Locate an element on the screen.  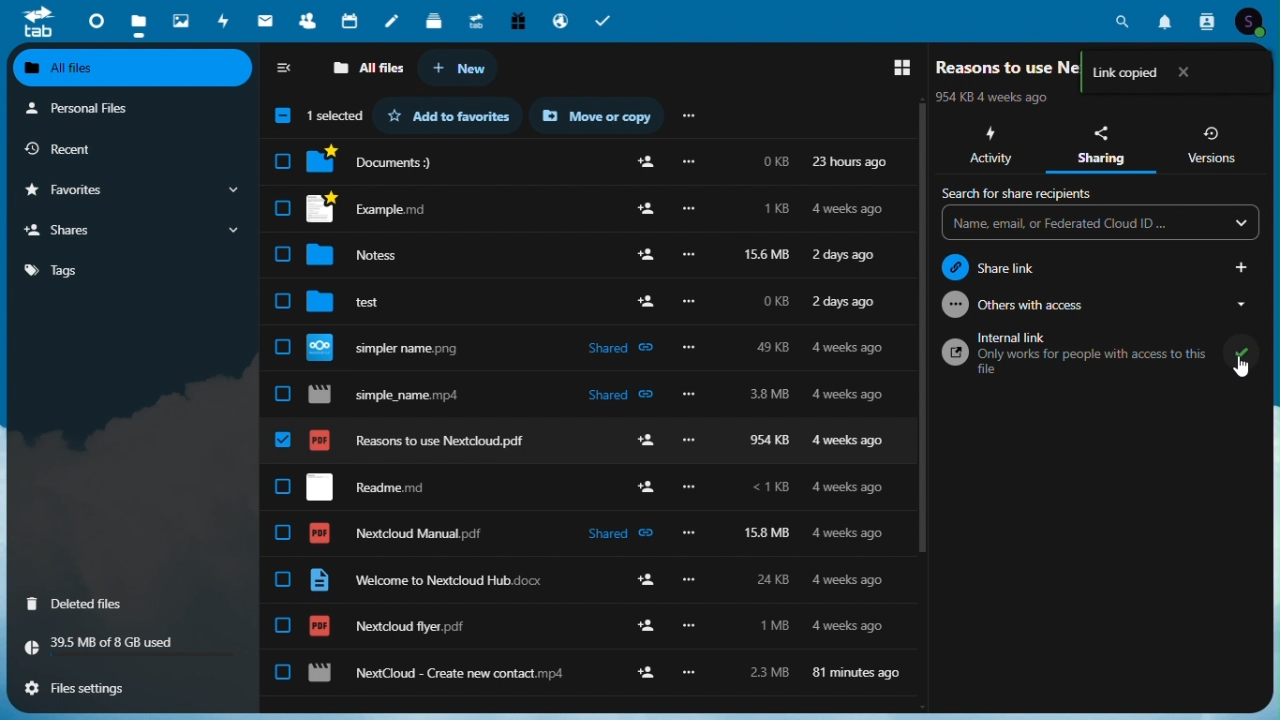
internal link is located at coordinates (1101, 353).